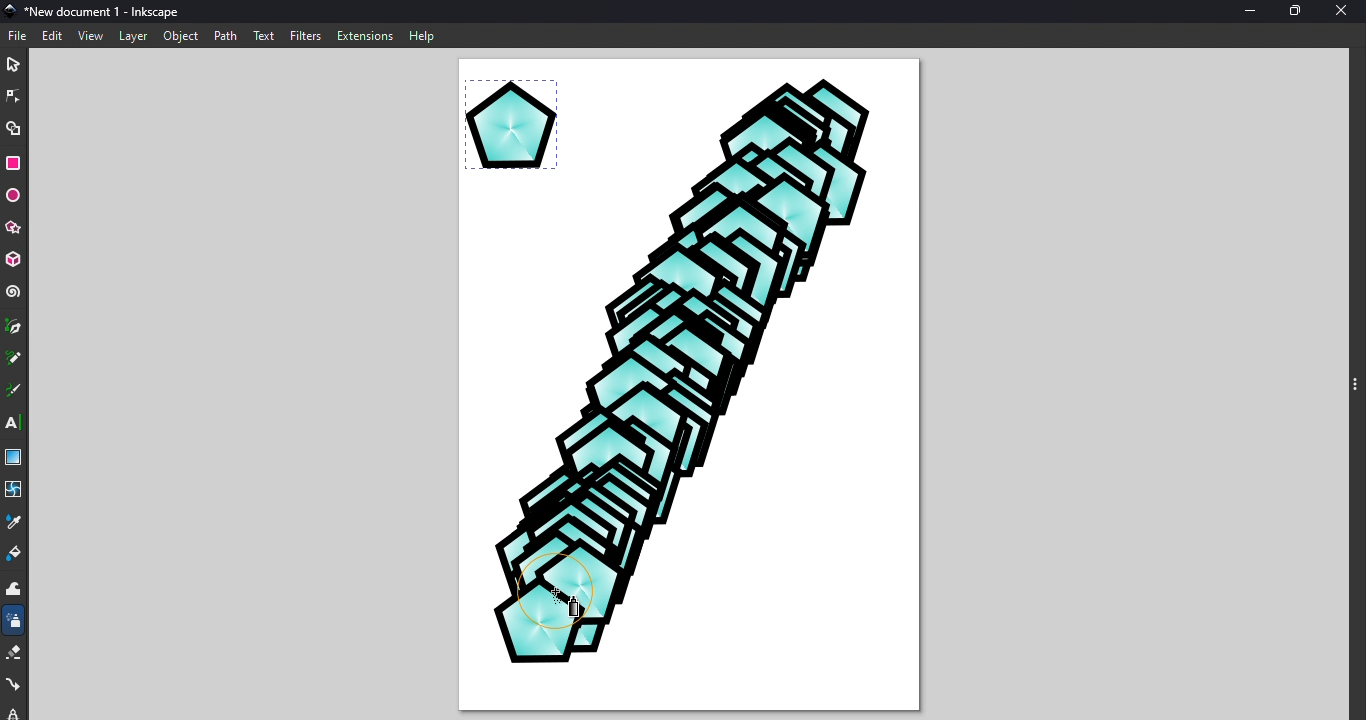  I want to click on Ellipse/arc tool, so click(16, 196).